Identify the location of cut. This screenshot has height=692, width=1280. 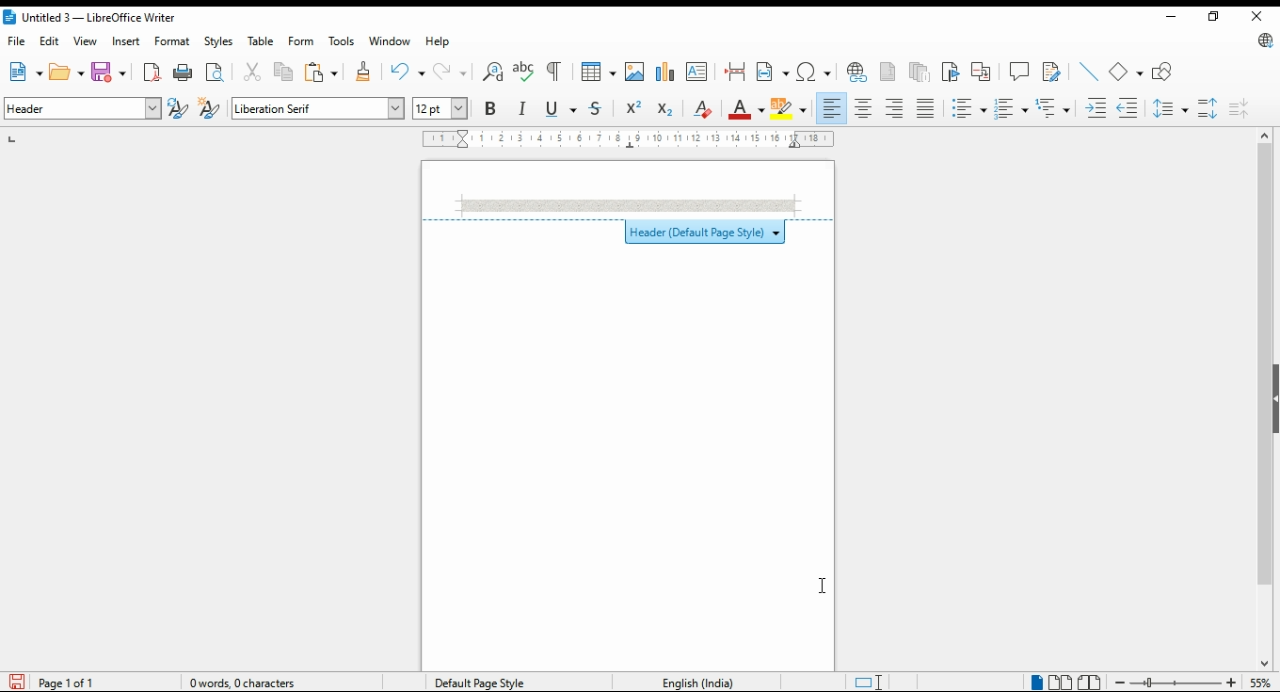
(254, 72).